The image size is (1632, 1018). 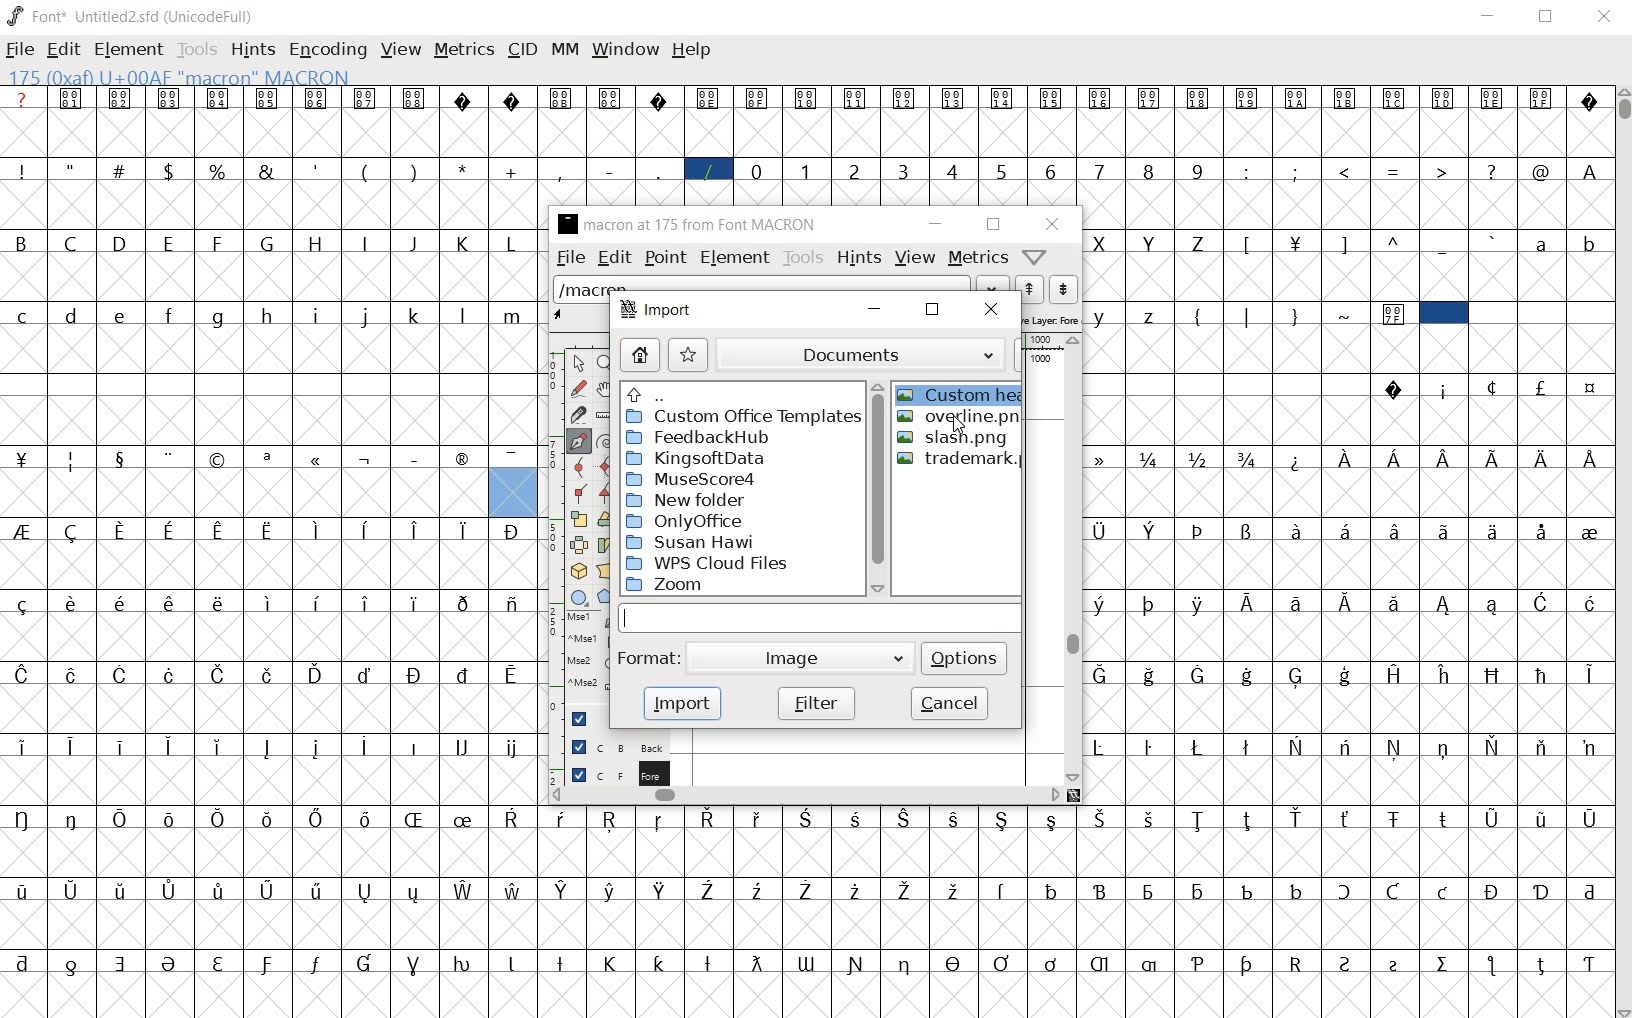 What do you see at coordinates (1544, 172) in the screenshot?
I see `@` at bounding box center [1544, 172].